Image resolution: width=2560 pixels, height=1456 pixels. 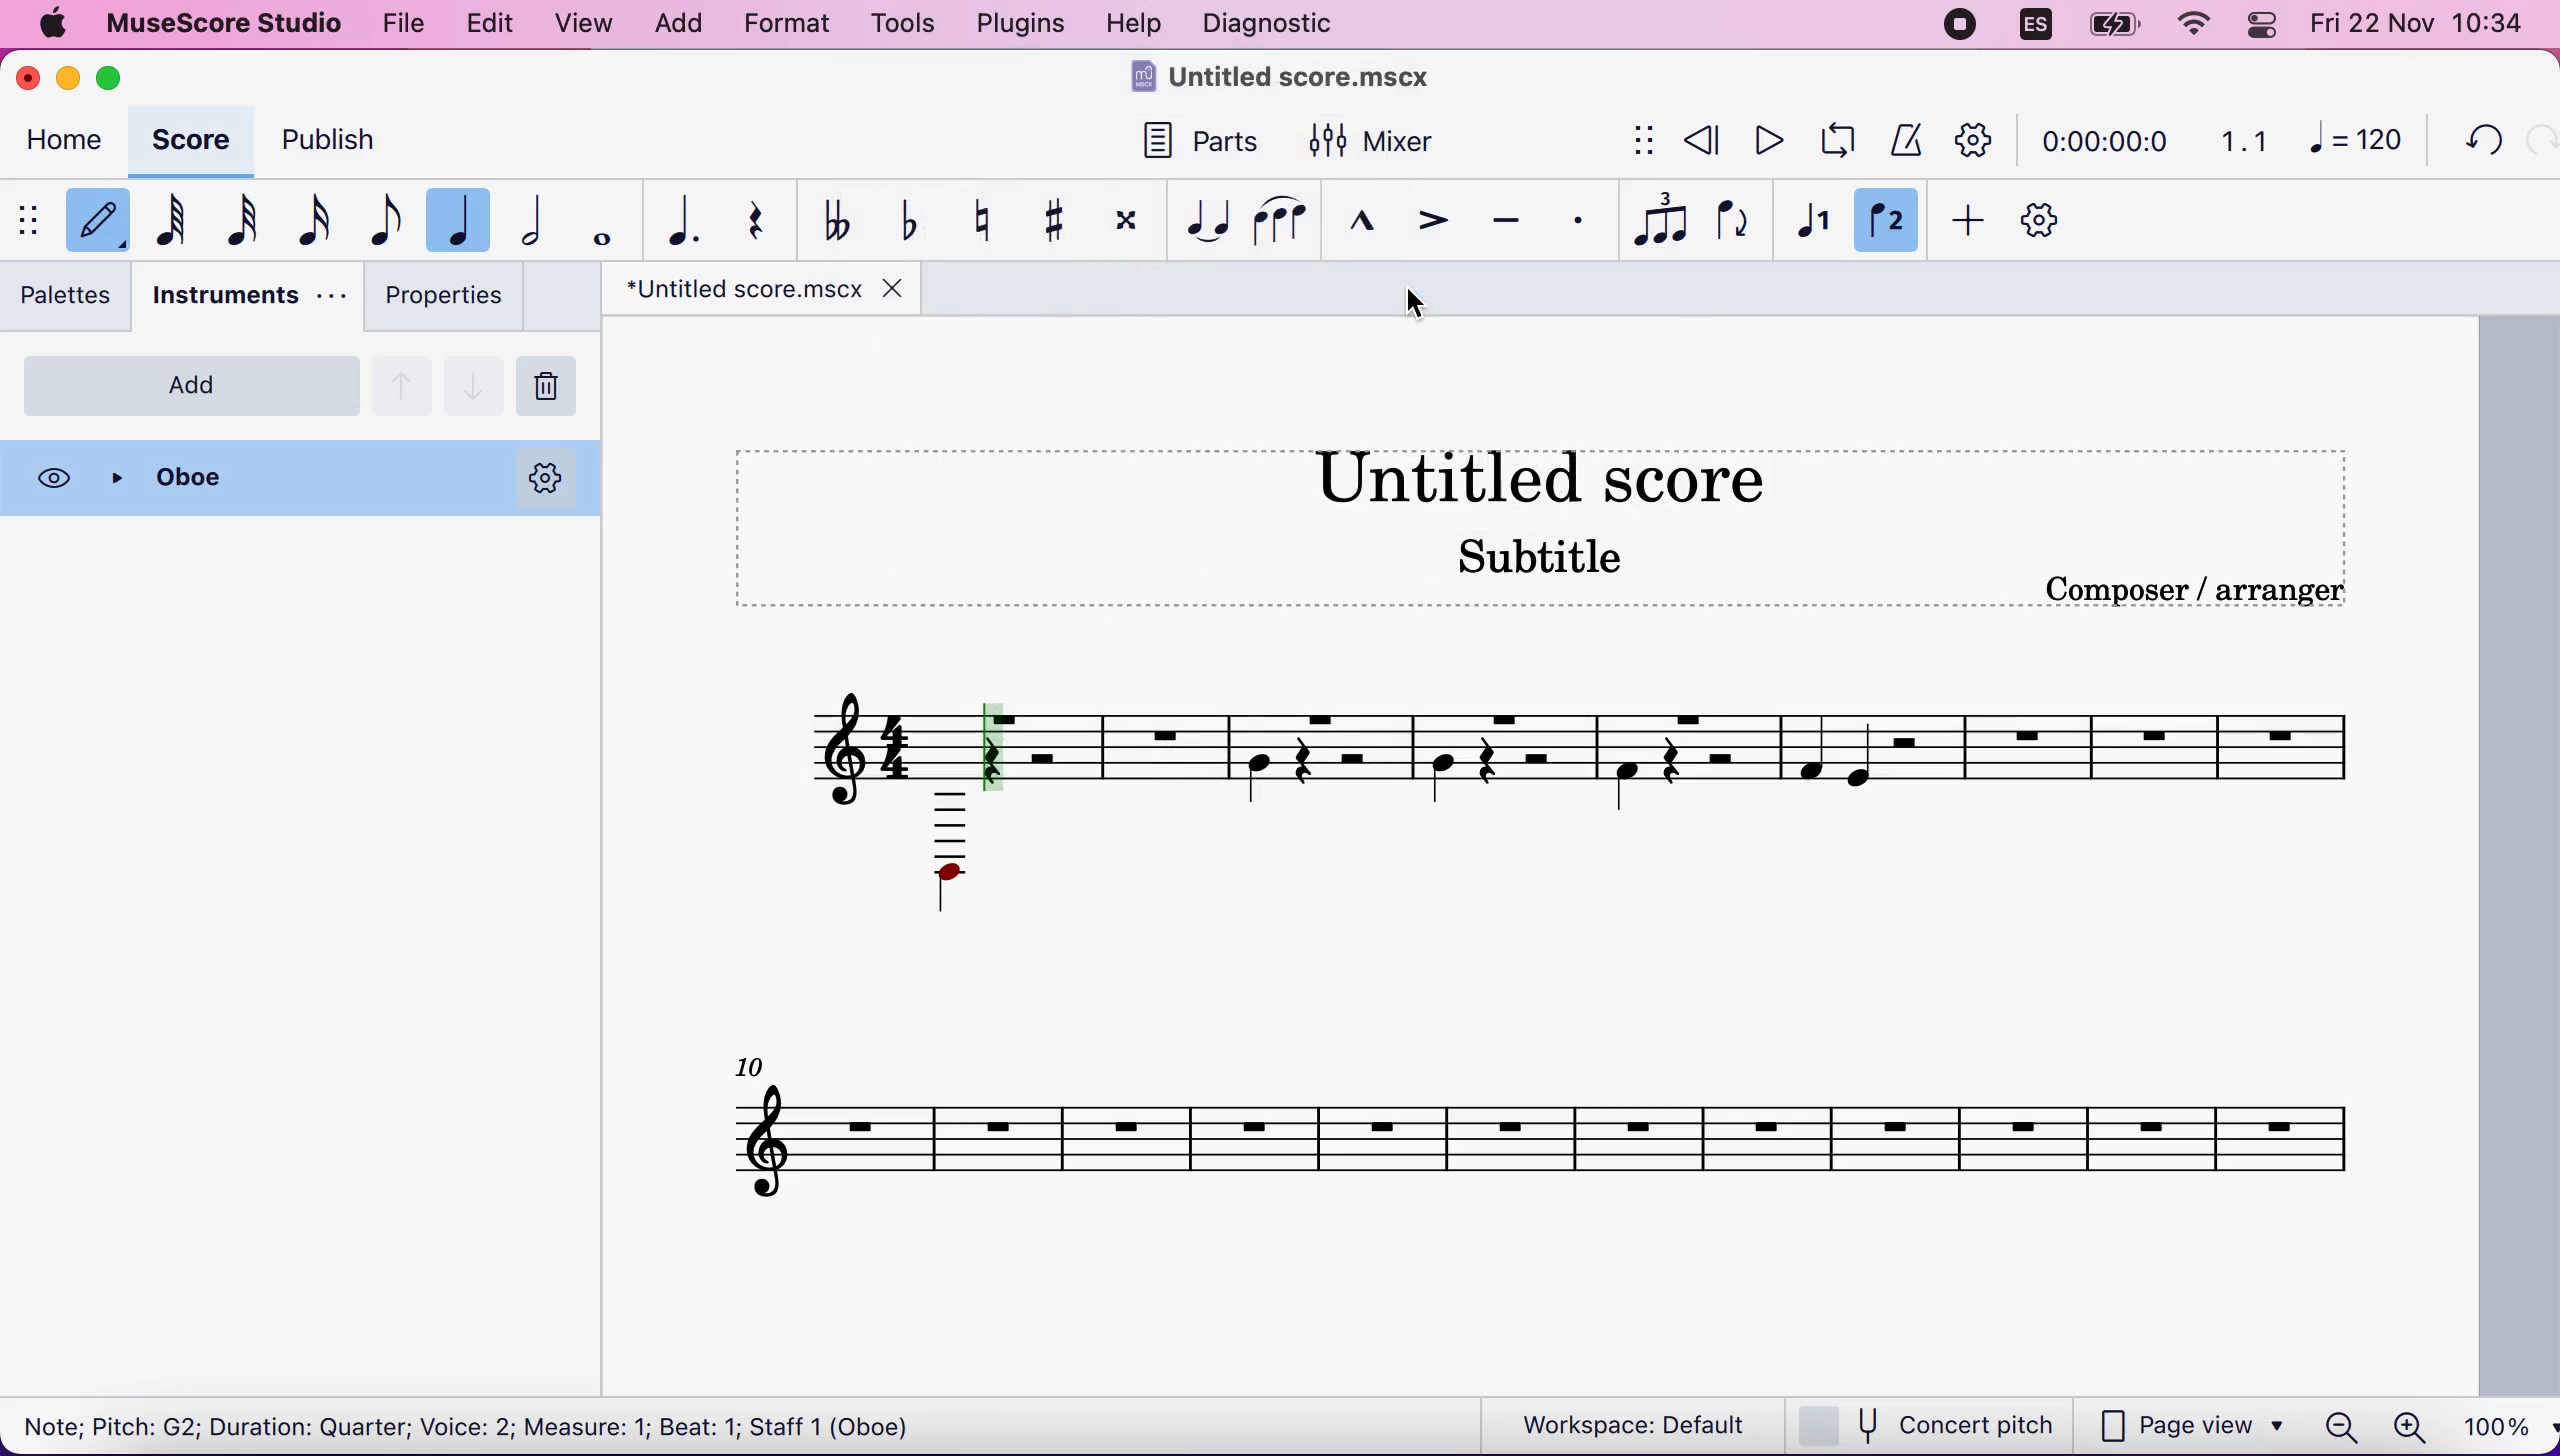 I want to click on minimize, so click(x=67, y=78).